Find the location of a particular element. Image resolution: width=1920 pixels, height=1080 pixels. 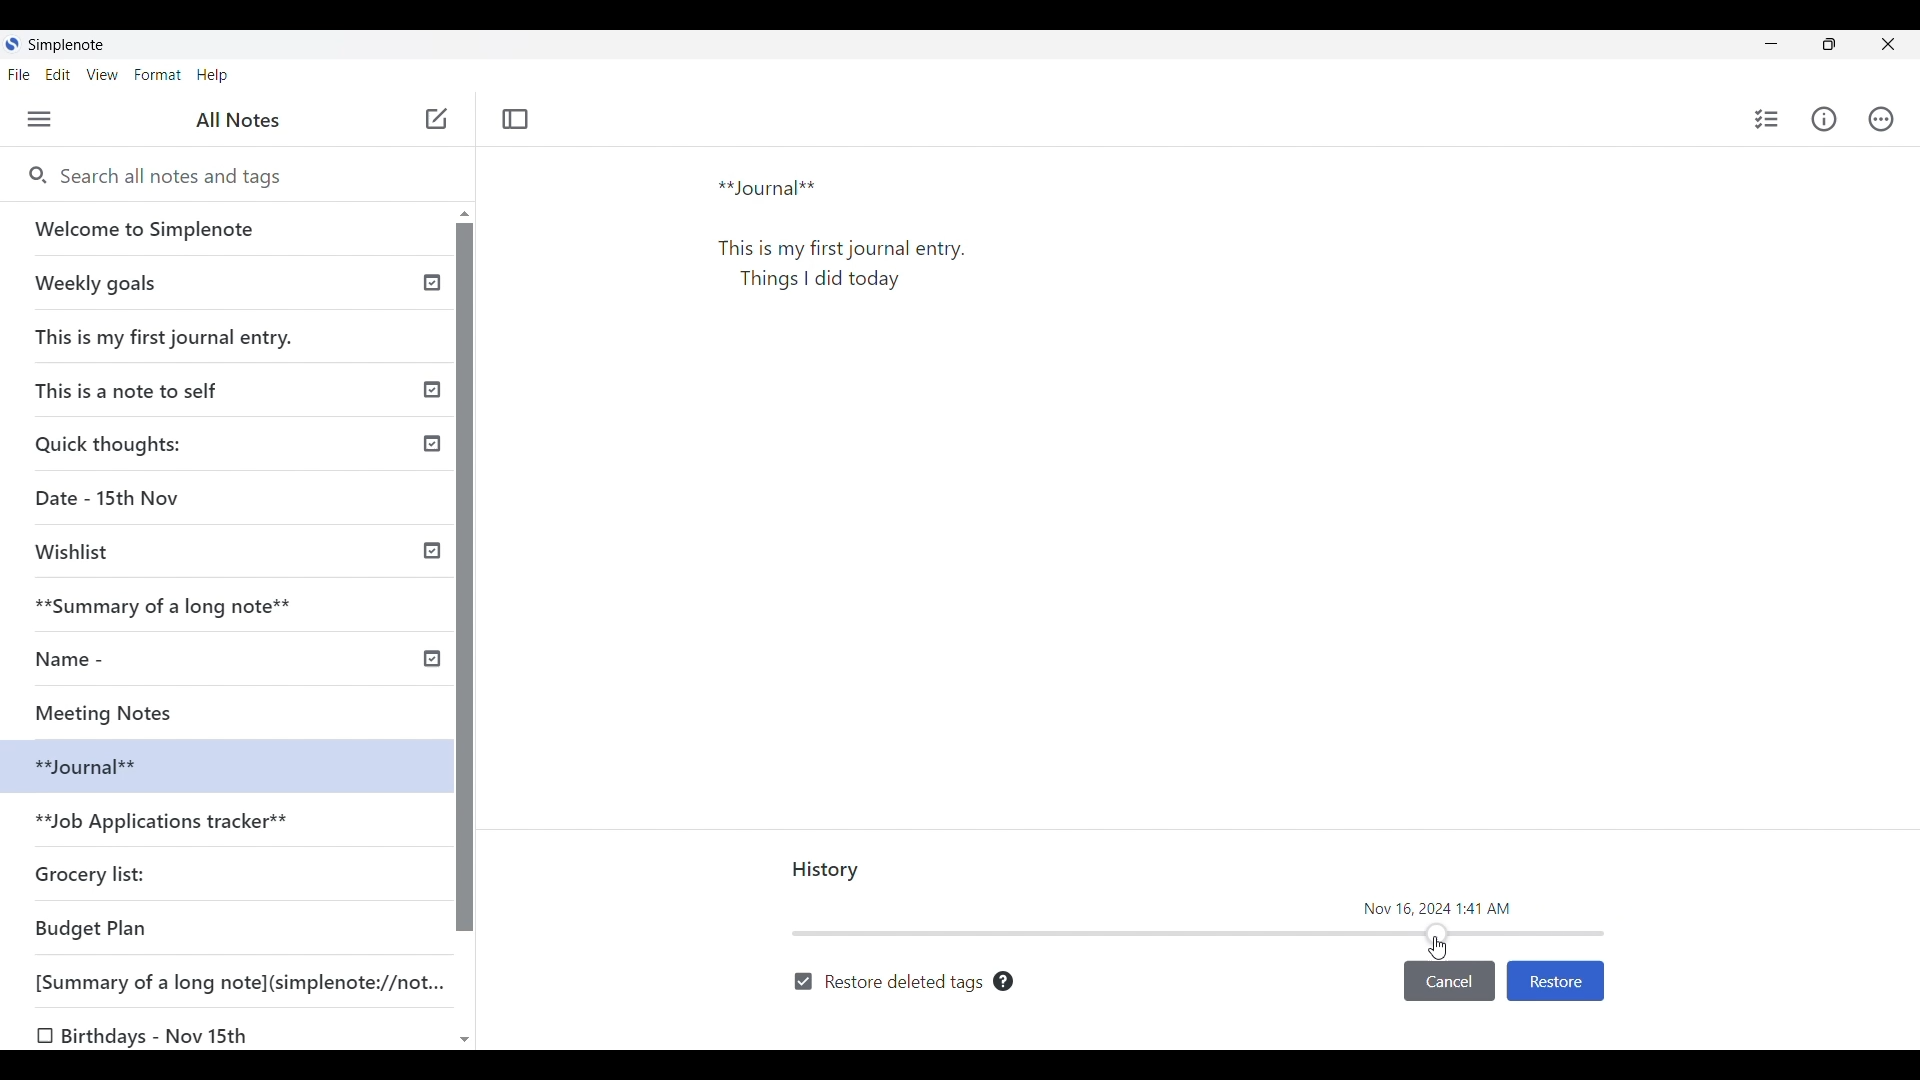

Show interface in a smaller tab is located at coordinates (1829, 44).